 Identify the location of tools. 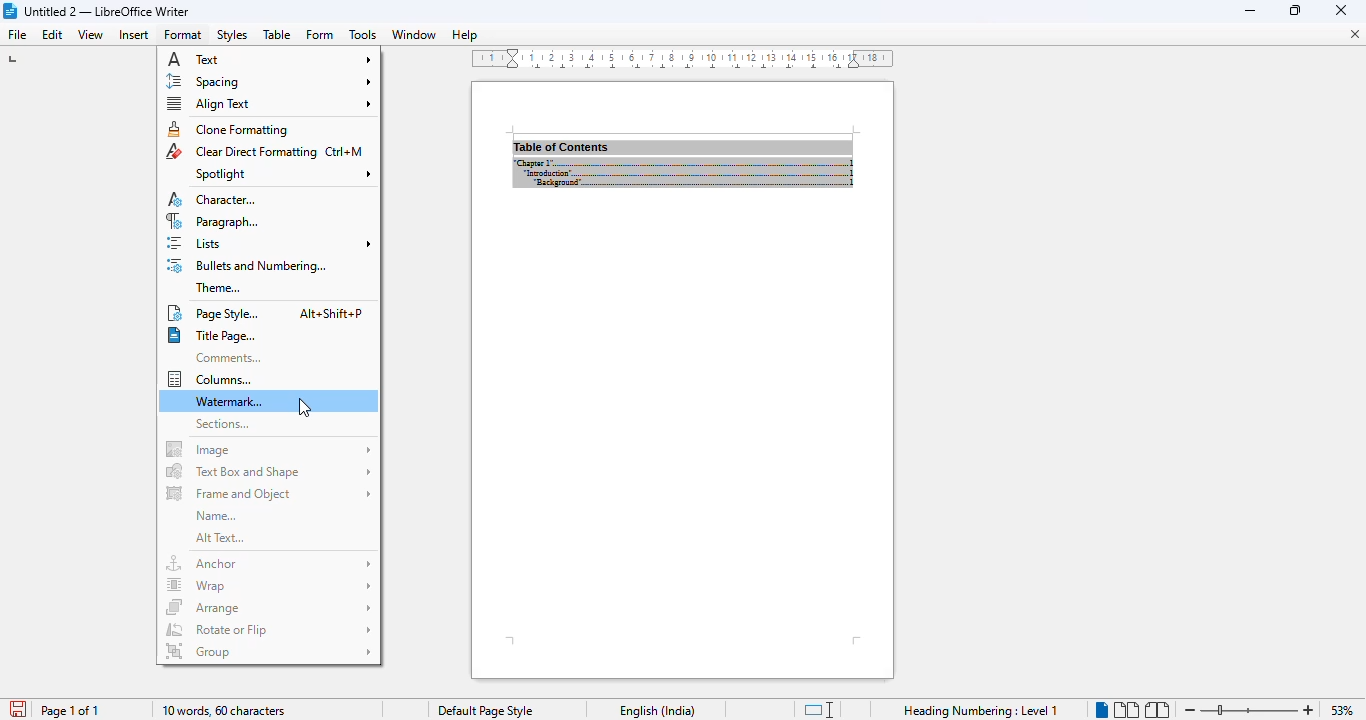
(362, 34).